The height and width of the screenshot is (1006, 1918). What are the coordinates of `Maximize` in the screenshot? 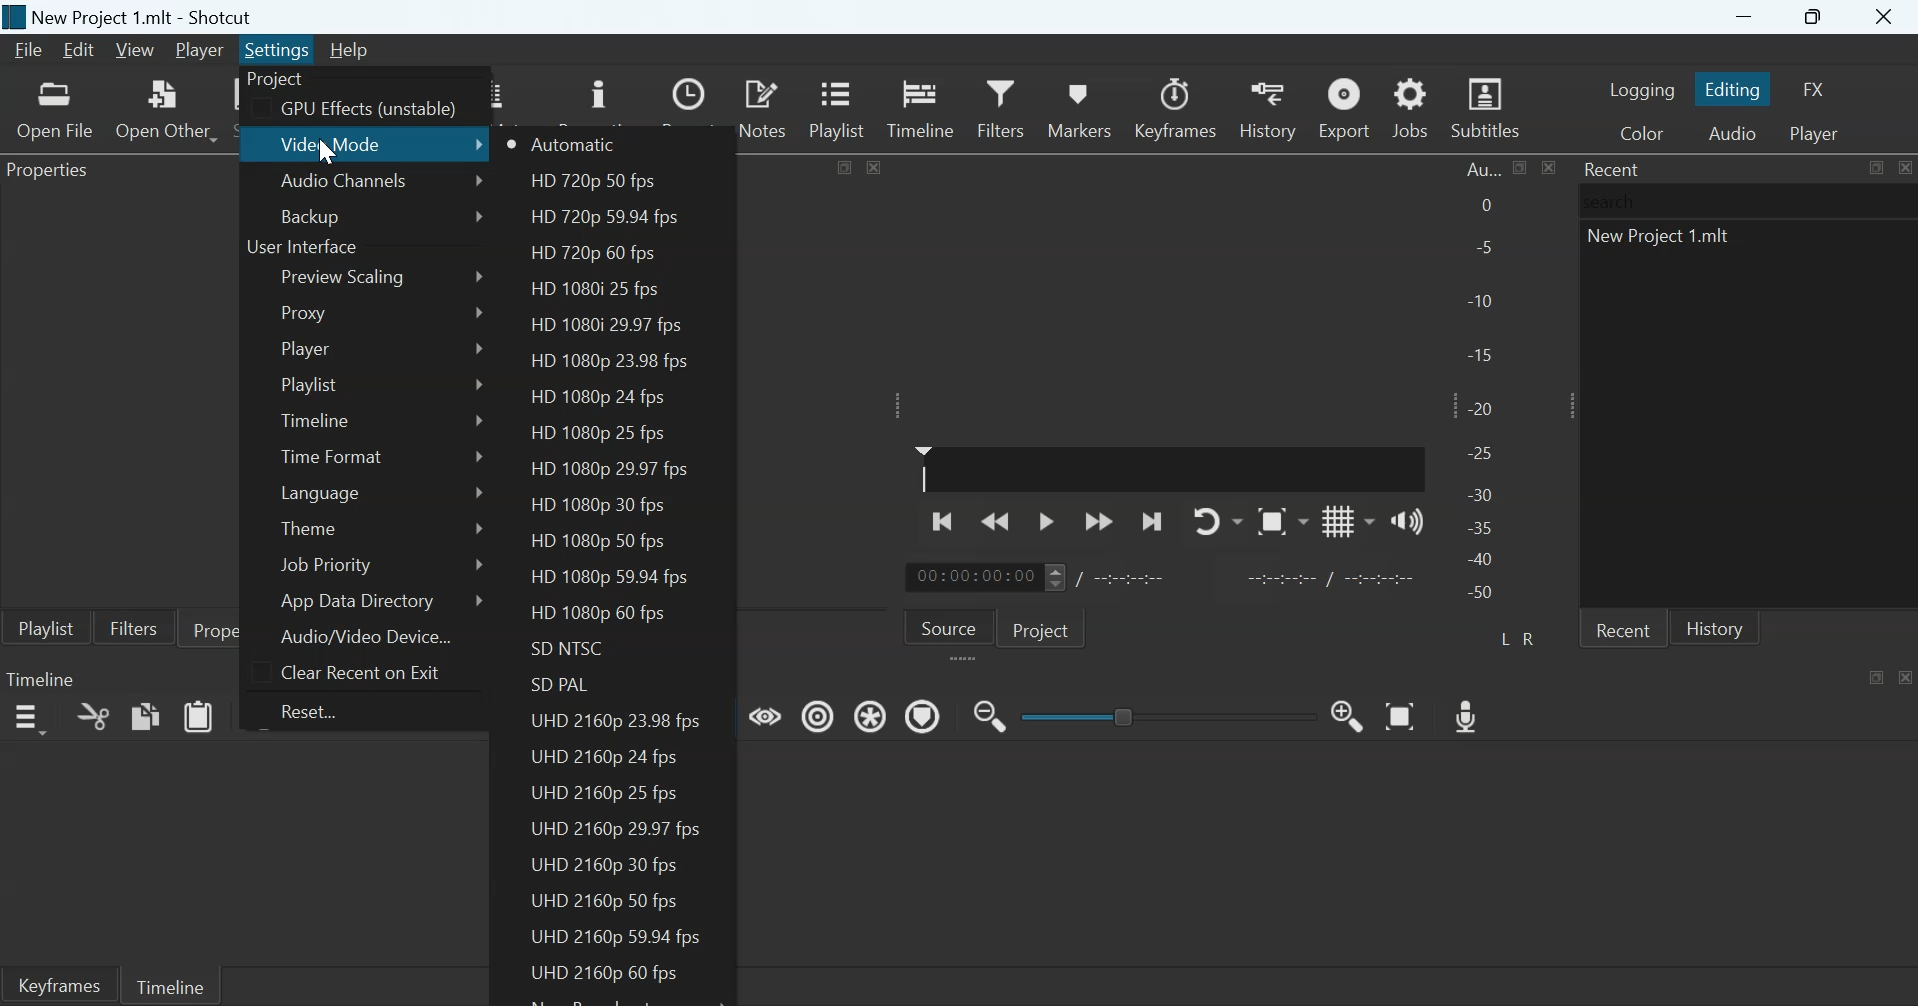 It's located at (1877, 676).